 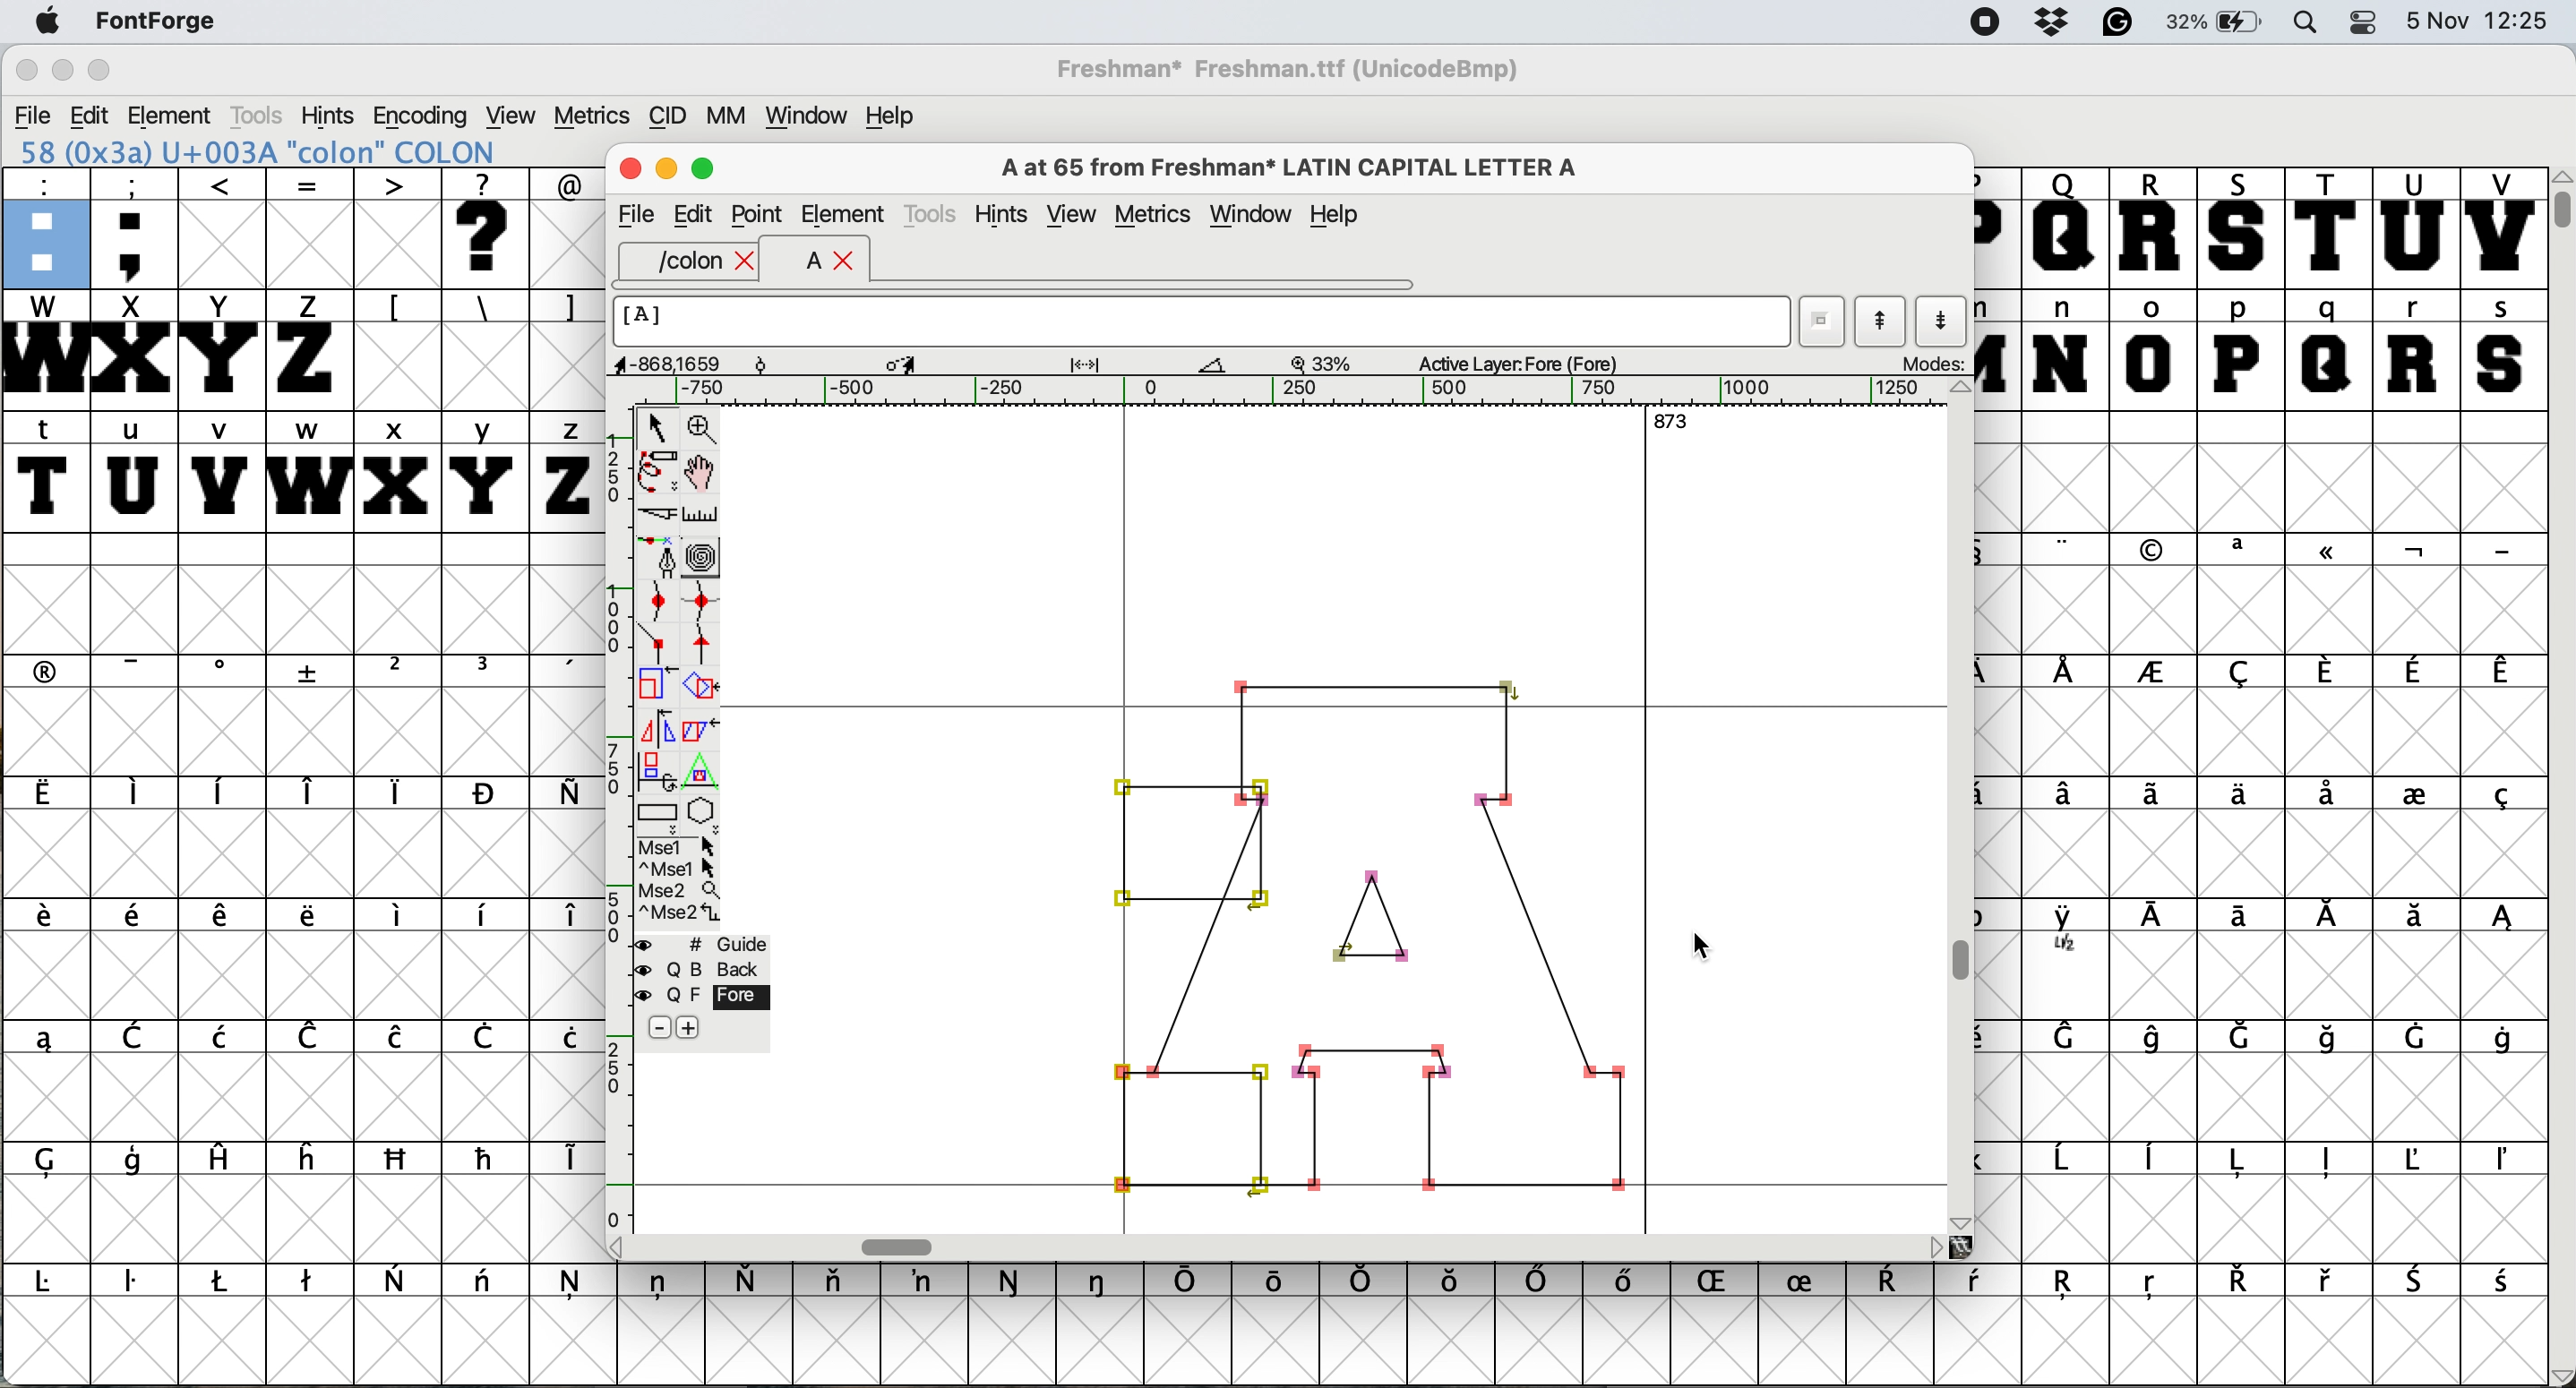 What do you see at coordinates (2068, 672) in the screenshot?
I see `symbol` at bounding box center [2068, 672].